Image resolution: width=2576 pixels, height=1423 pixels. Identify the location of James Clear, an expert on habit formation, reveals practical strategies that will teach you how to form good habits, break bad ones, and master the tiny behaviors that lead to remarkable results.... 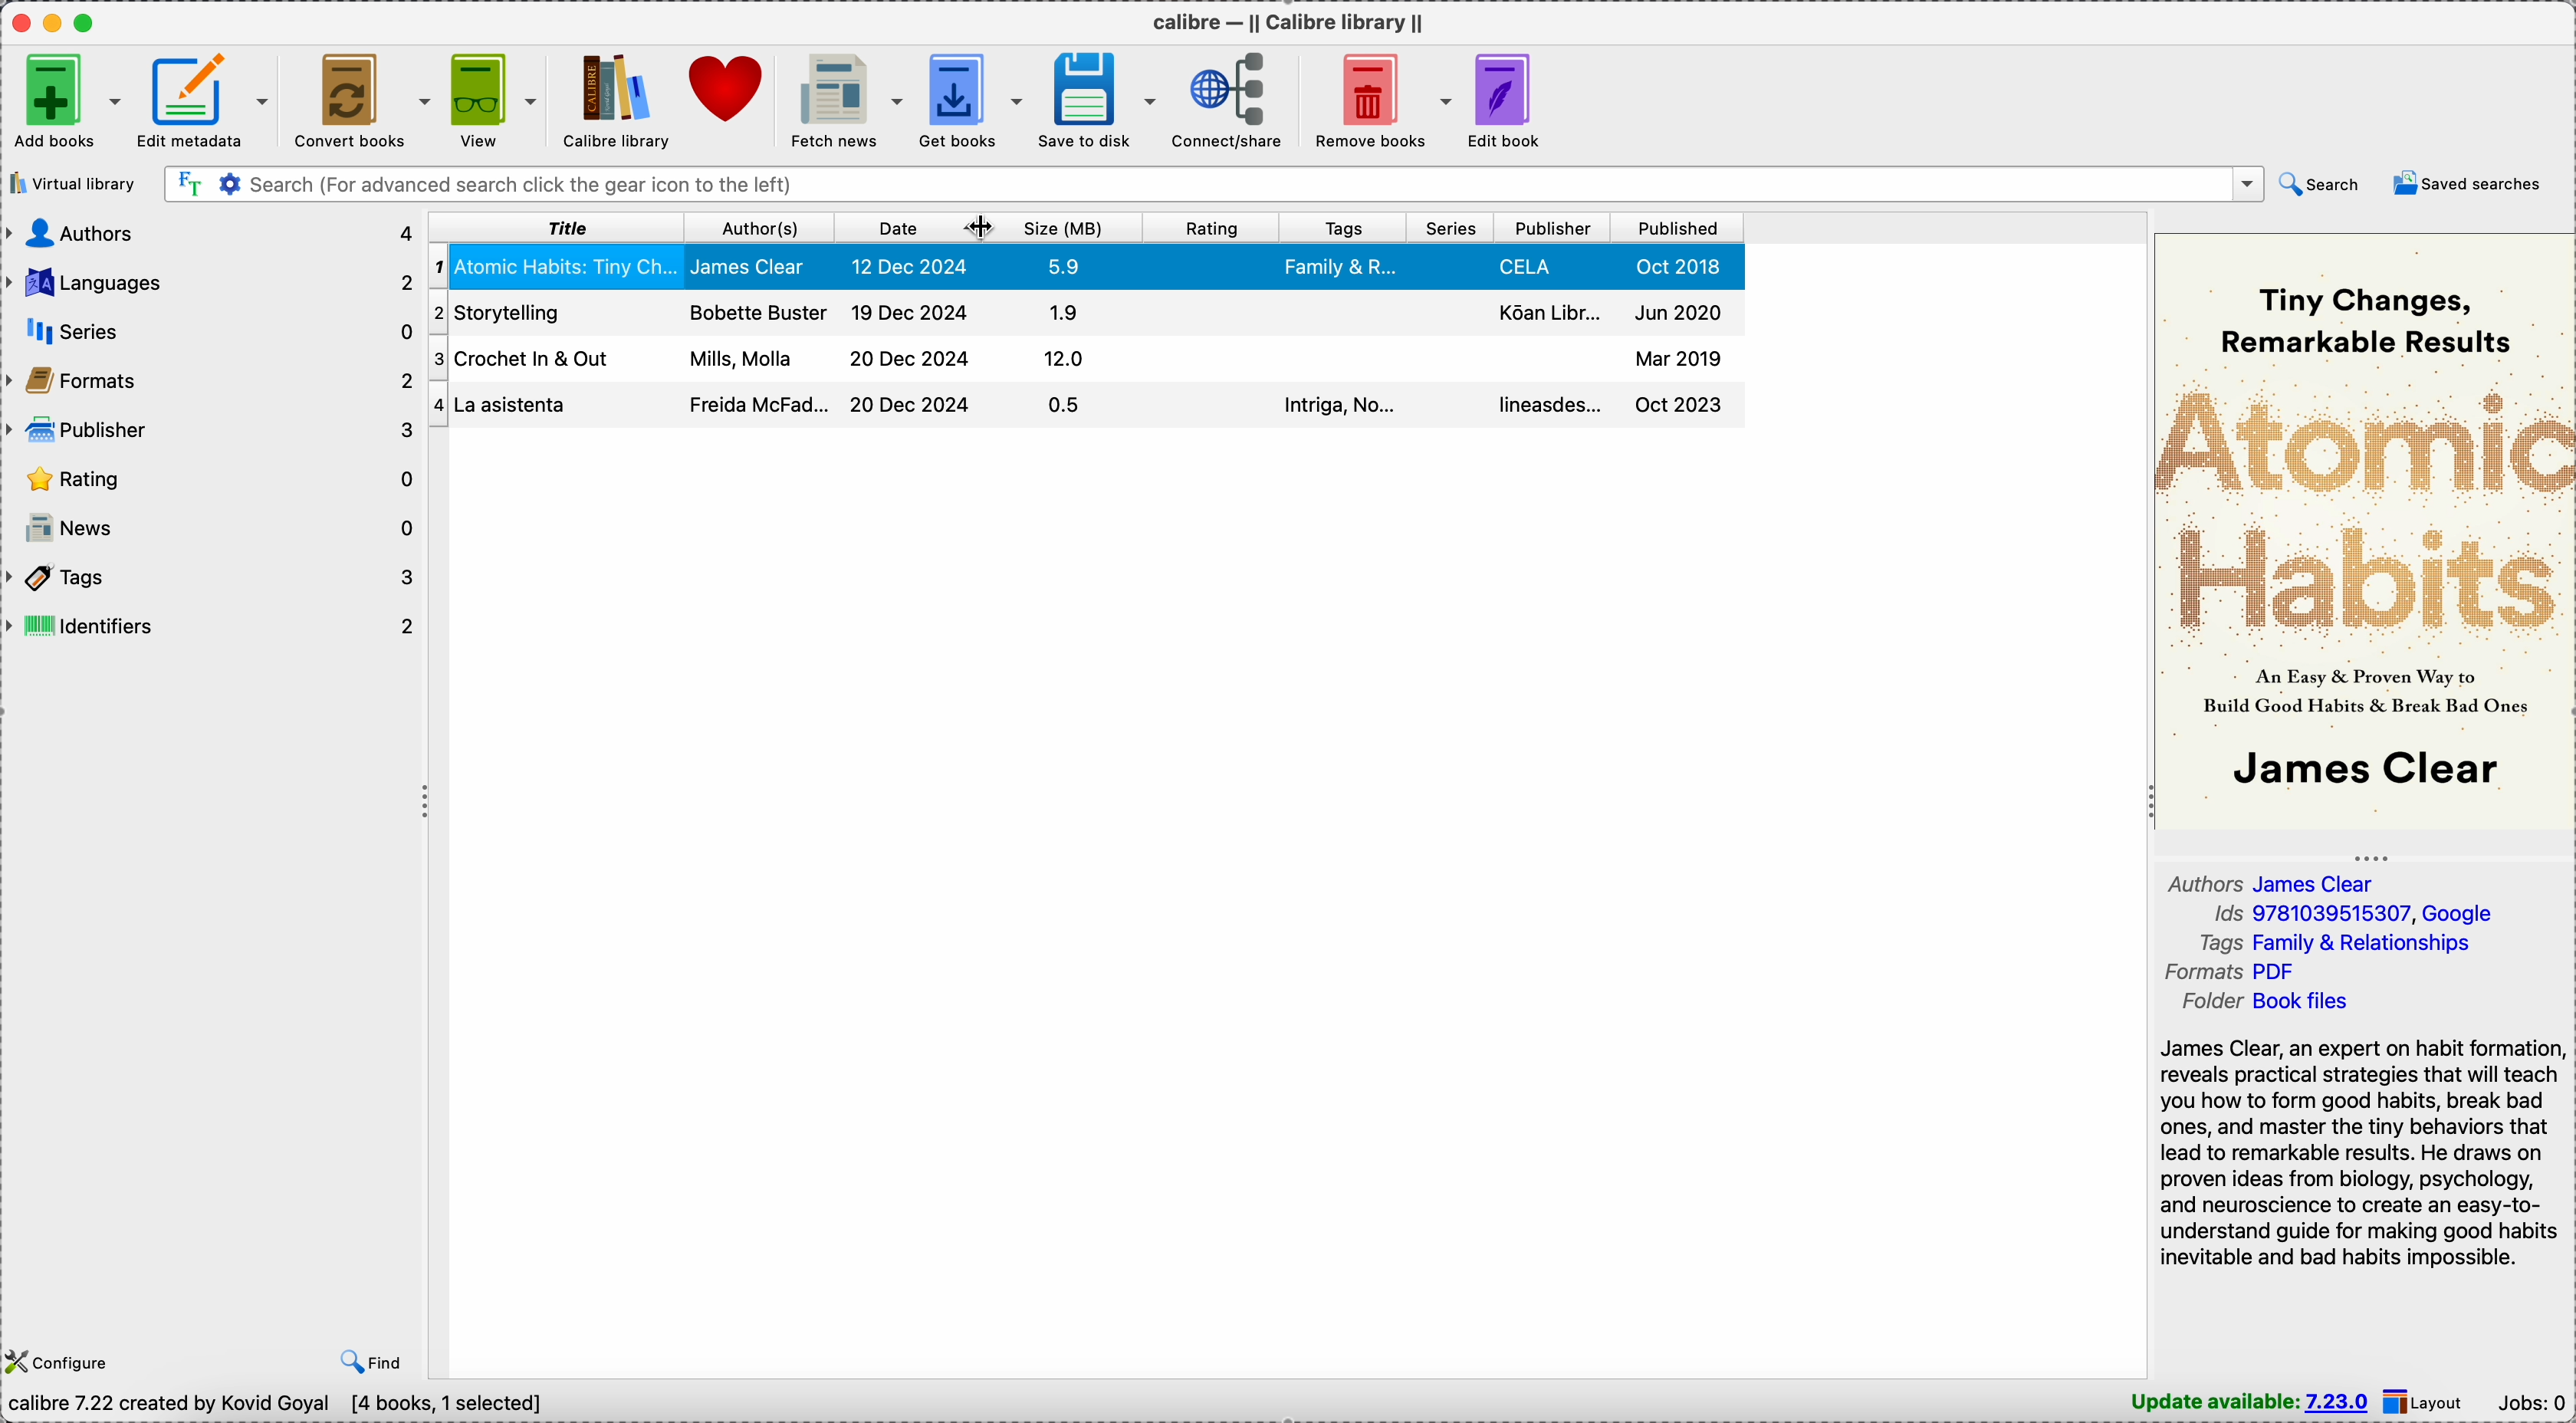
(2357, 1152).